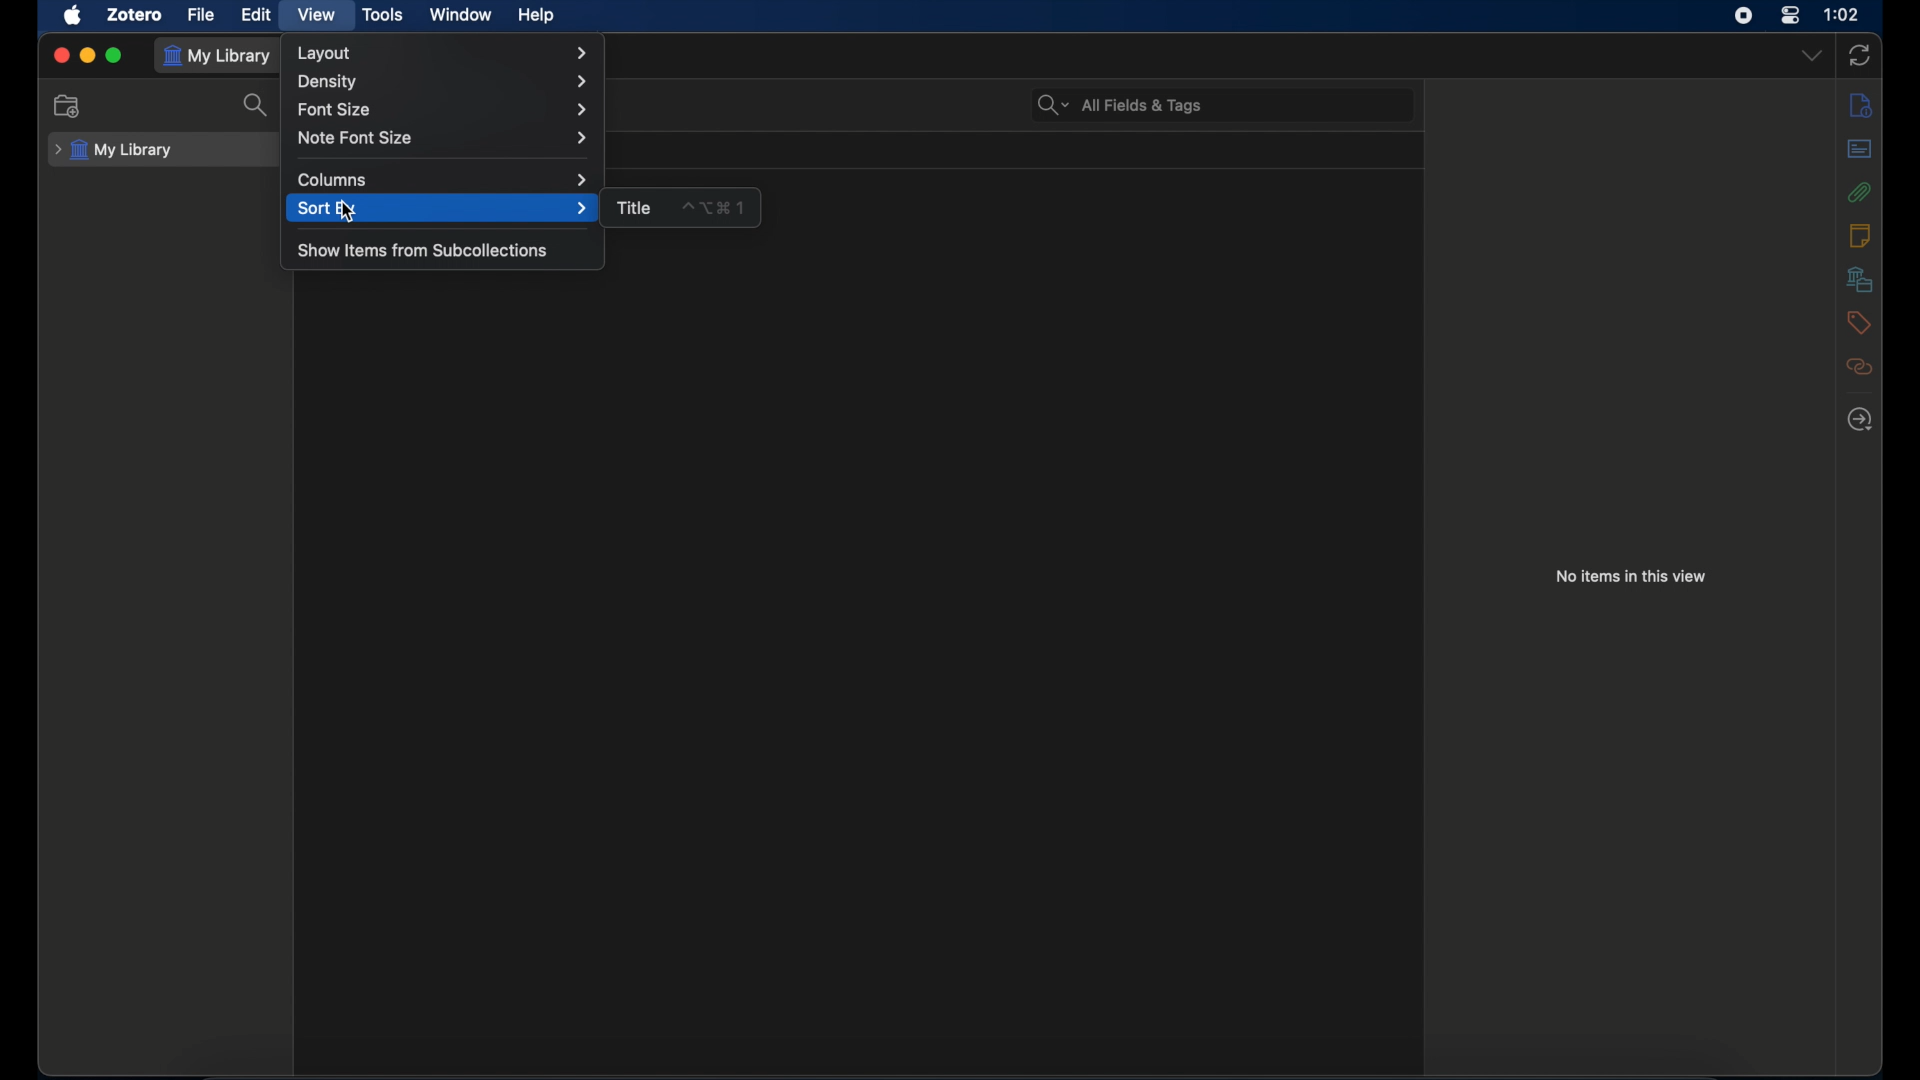 Image resolution: width=1920 pixels, height=1080 pixels. I want to click on edit, so click(257, 15).